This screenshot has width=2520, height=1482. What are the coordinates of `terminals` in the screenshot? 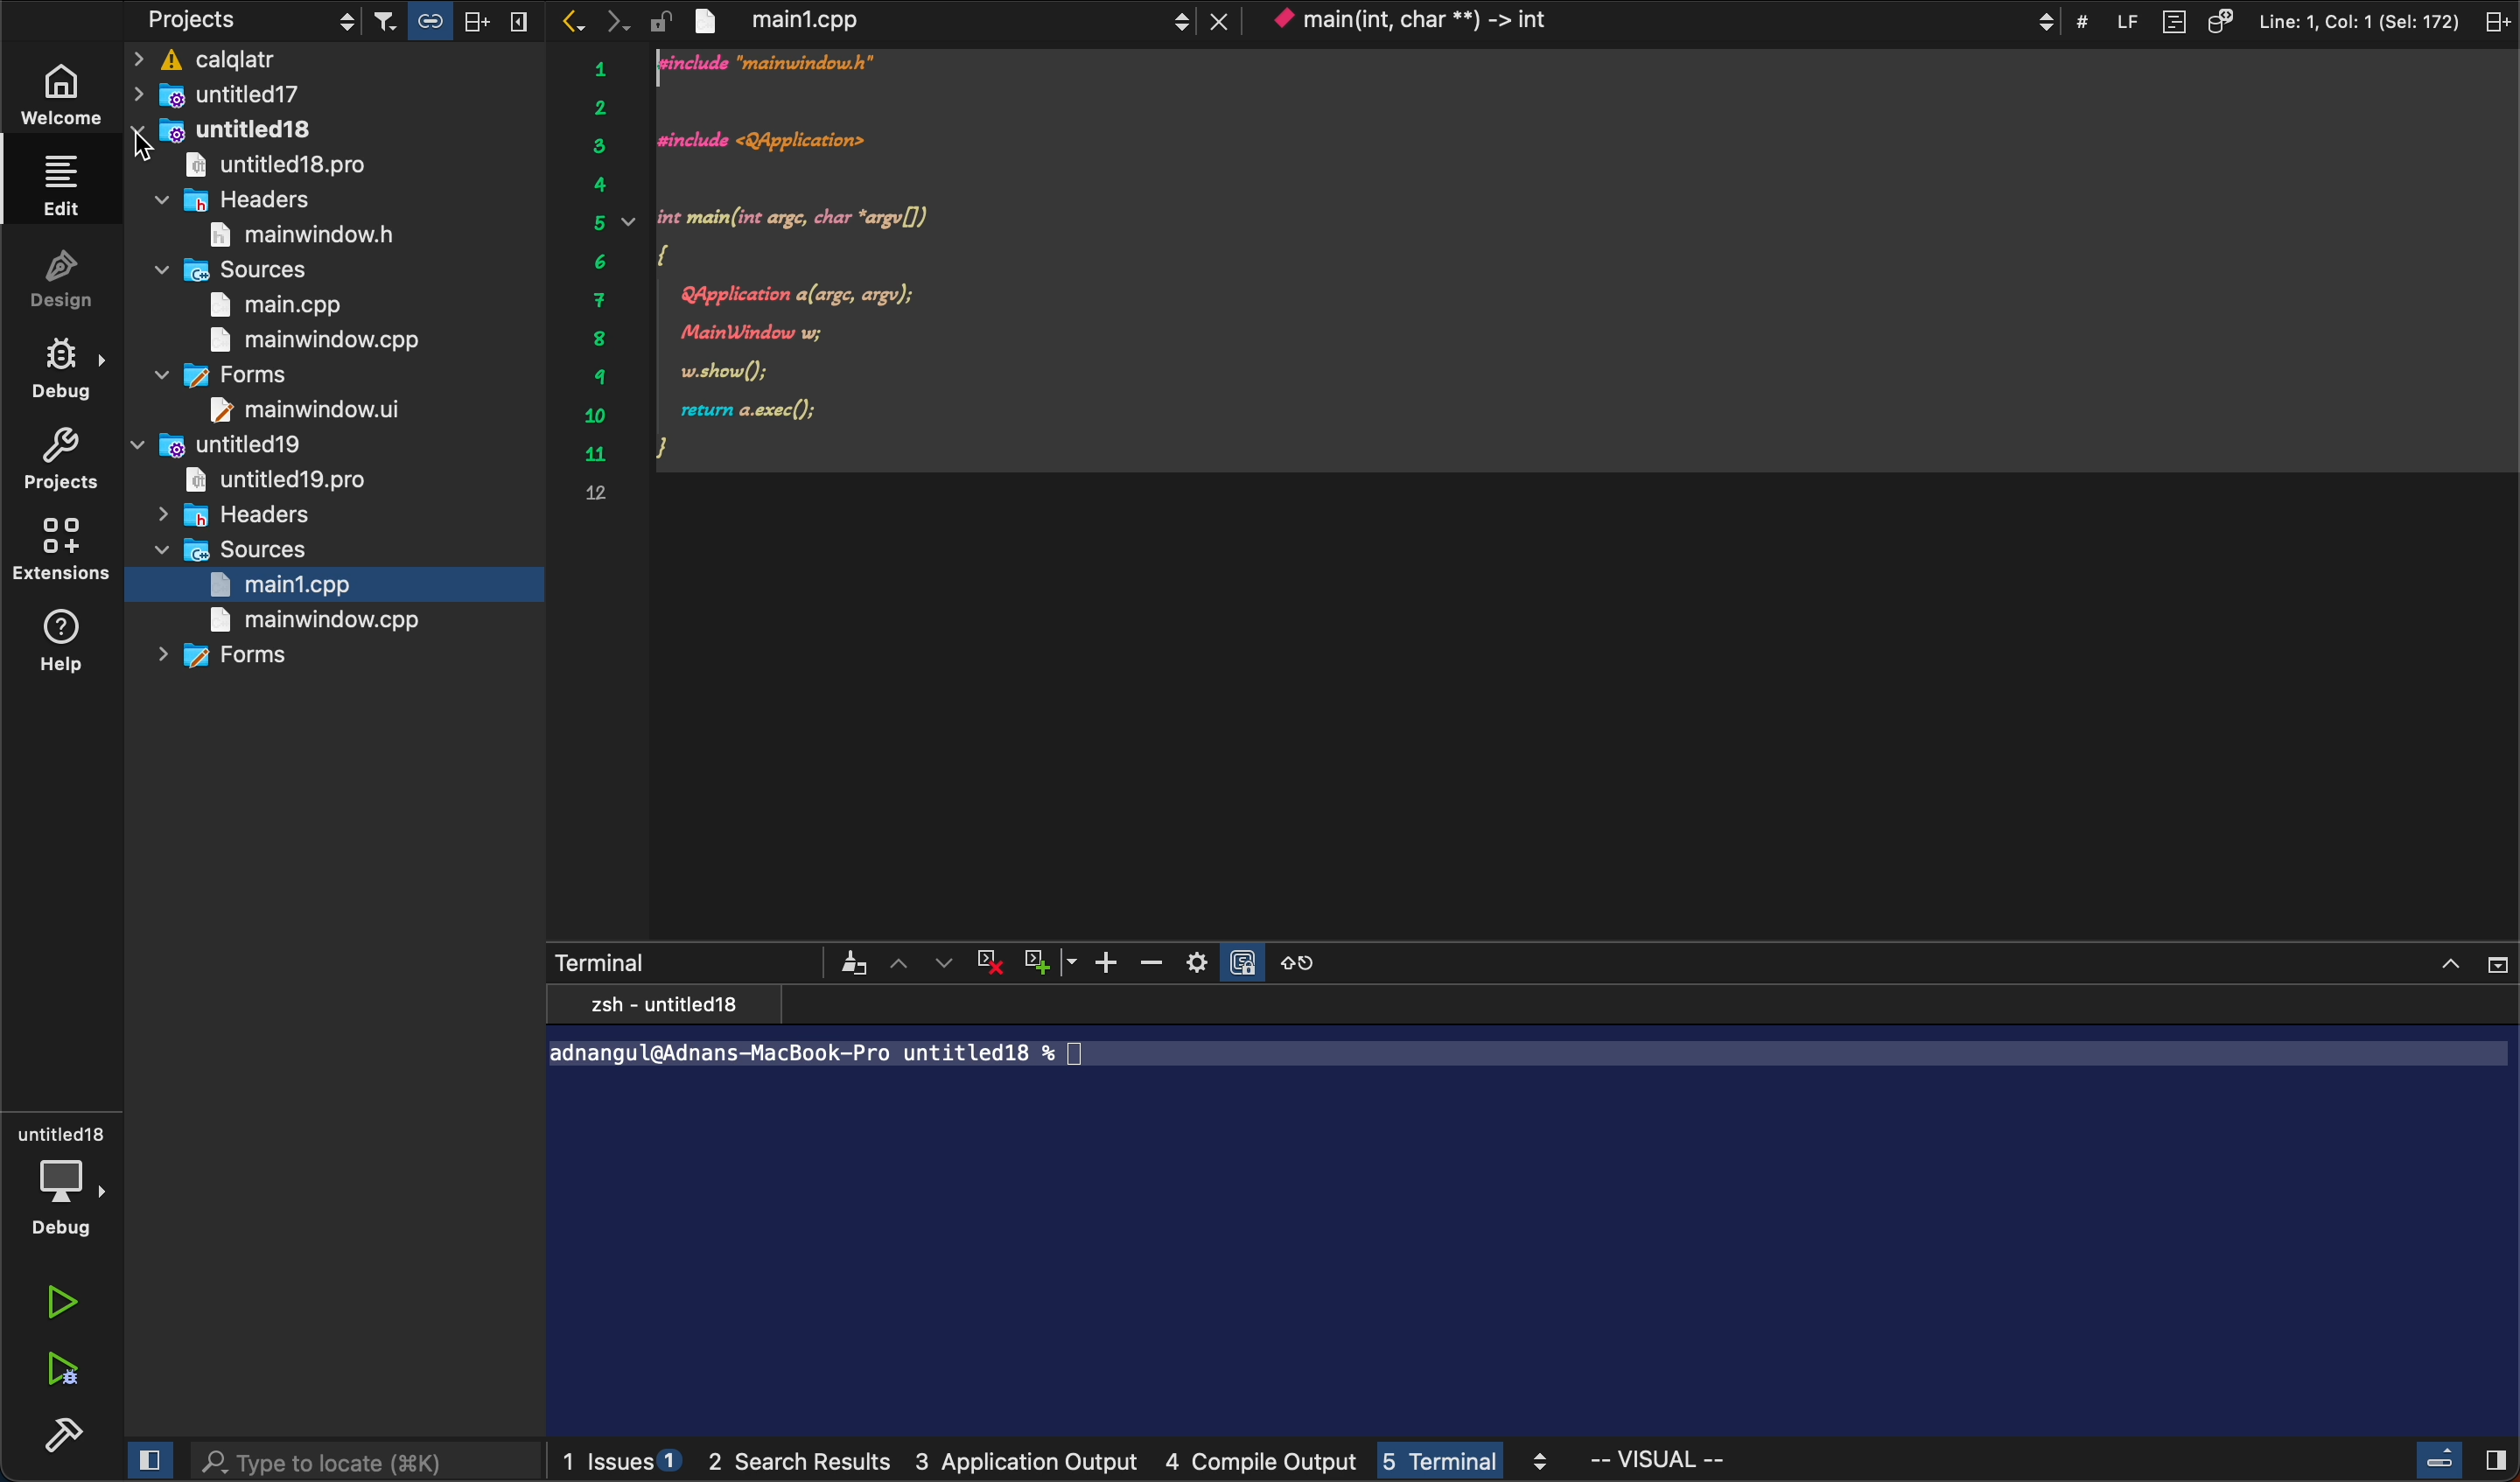 It's located at (706, 964).